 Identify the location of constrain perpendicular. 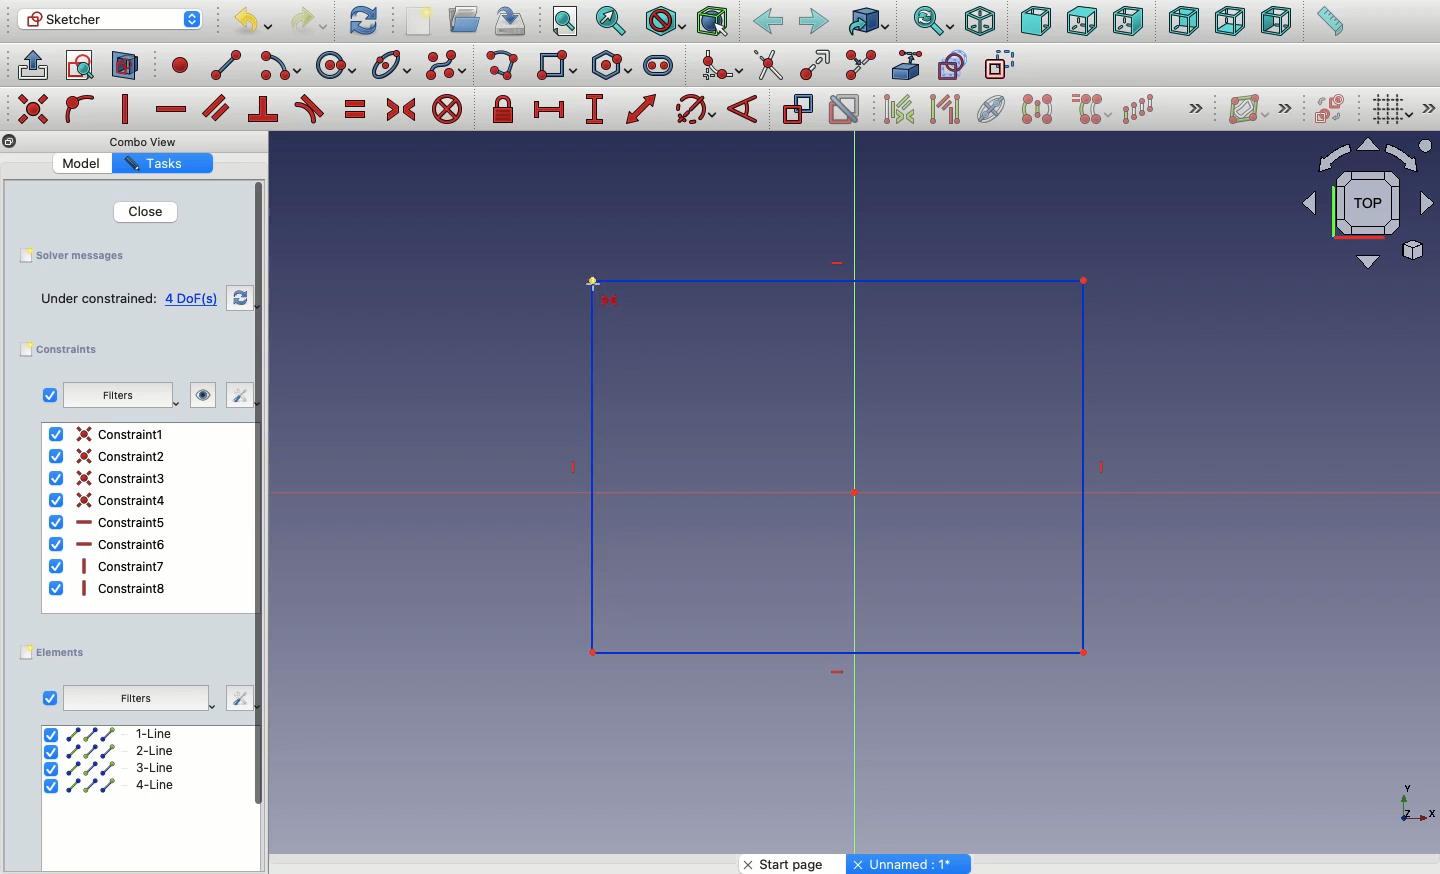
(265, 110).